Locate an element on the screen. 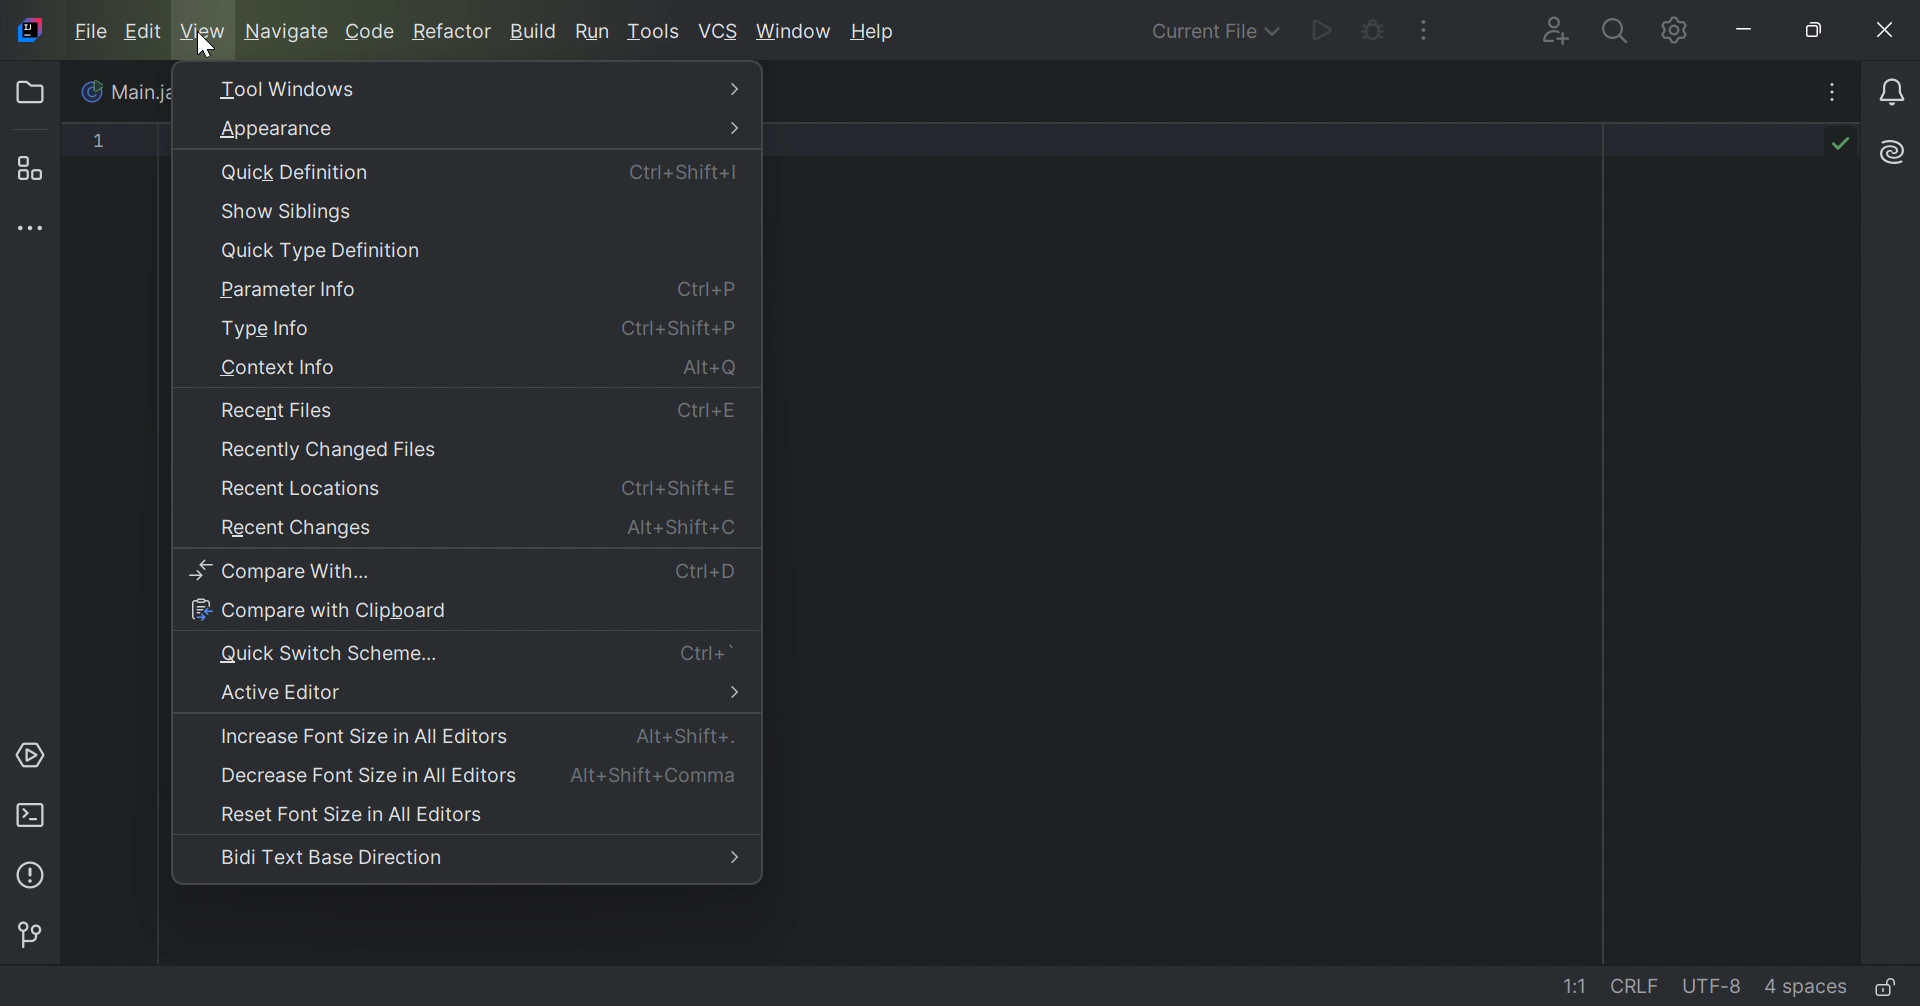 Image resolution: width=1920 pixels, height=1006 pixels. UTF-8 is located at coordinates (1713, 988).